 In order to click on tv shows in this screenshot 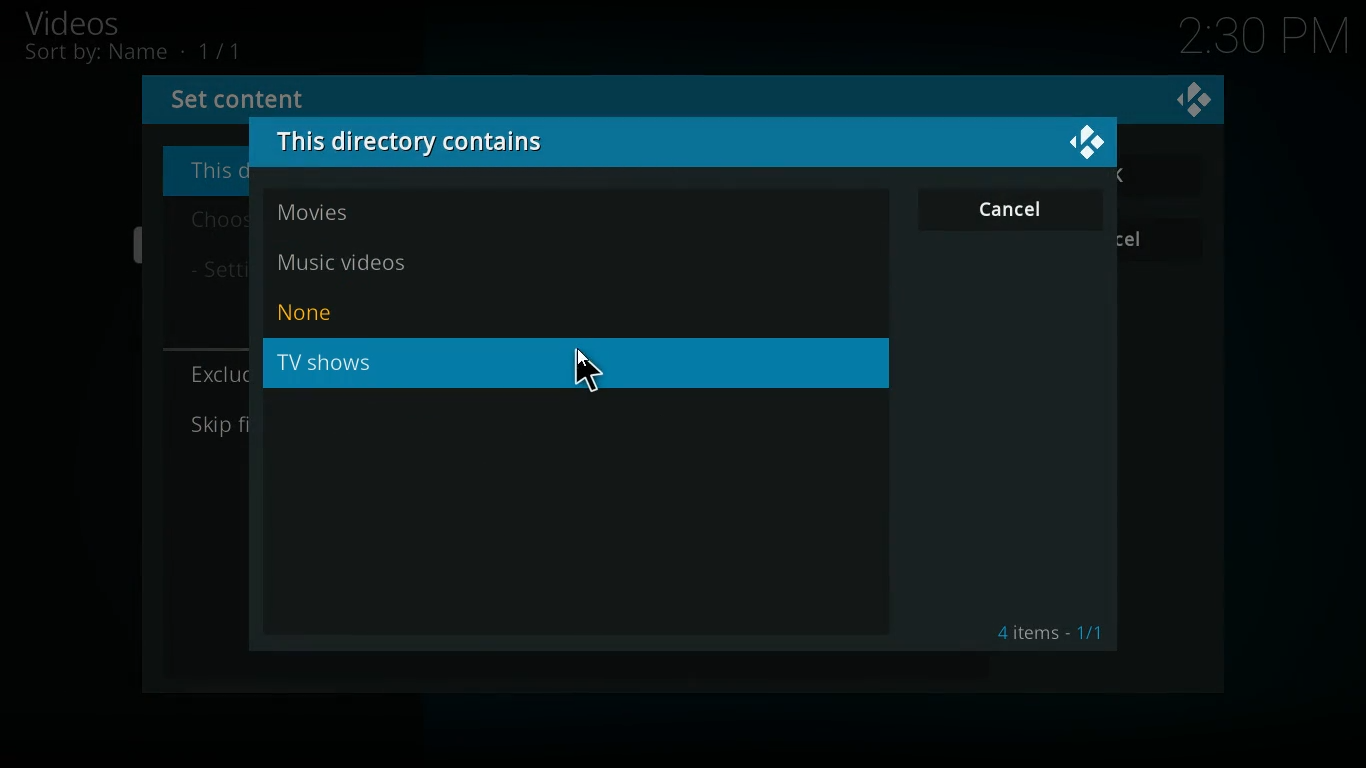, I will do `click(581, 365)`.